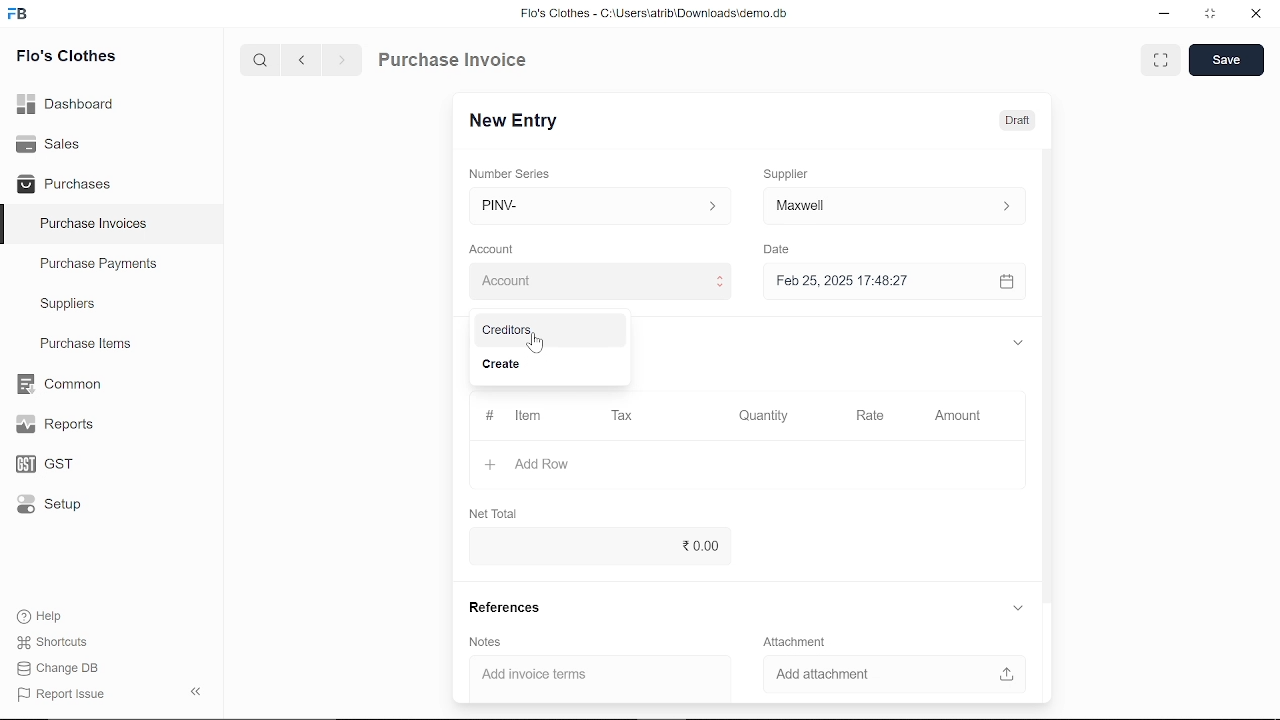 This screenshot has height=720, width=1280. Describe the element at coordinates (58, 694) in the screenshot. I see `J Report Issue` at that location.